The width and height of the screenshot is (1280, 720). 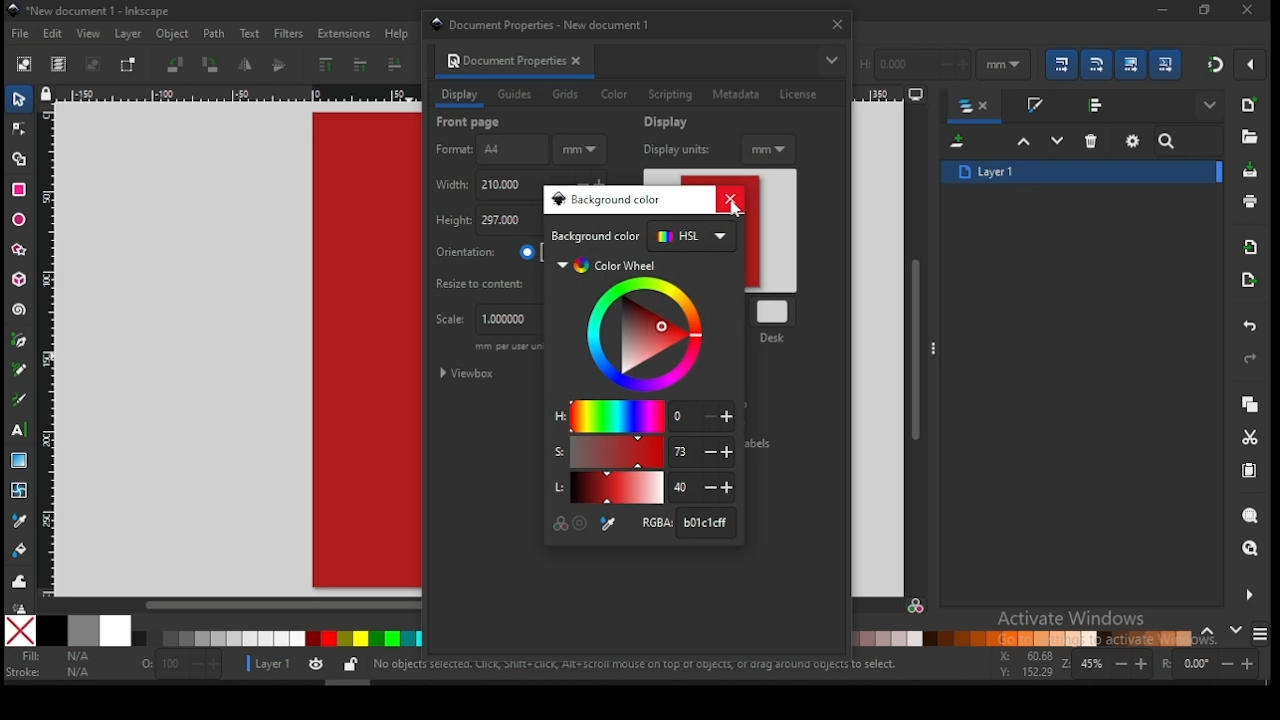 What do you see at coordinates (507, 349) in the screenshot?
I see `mm per user unit` at bounding box center [507, 349].